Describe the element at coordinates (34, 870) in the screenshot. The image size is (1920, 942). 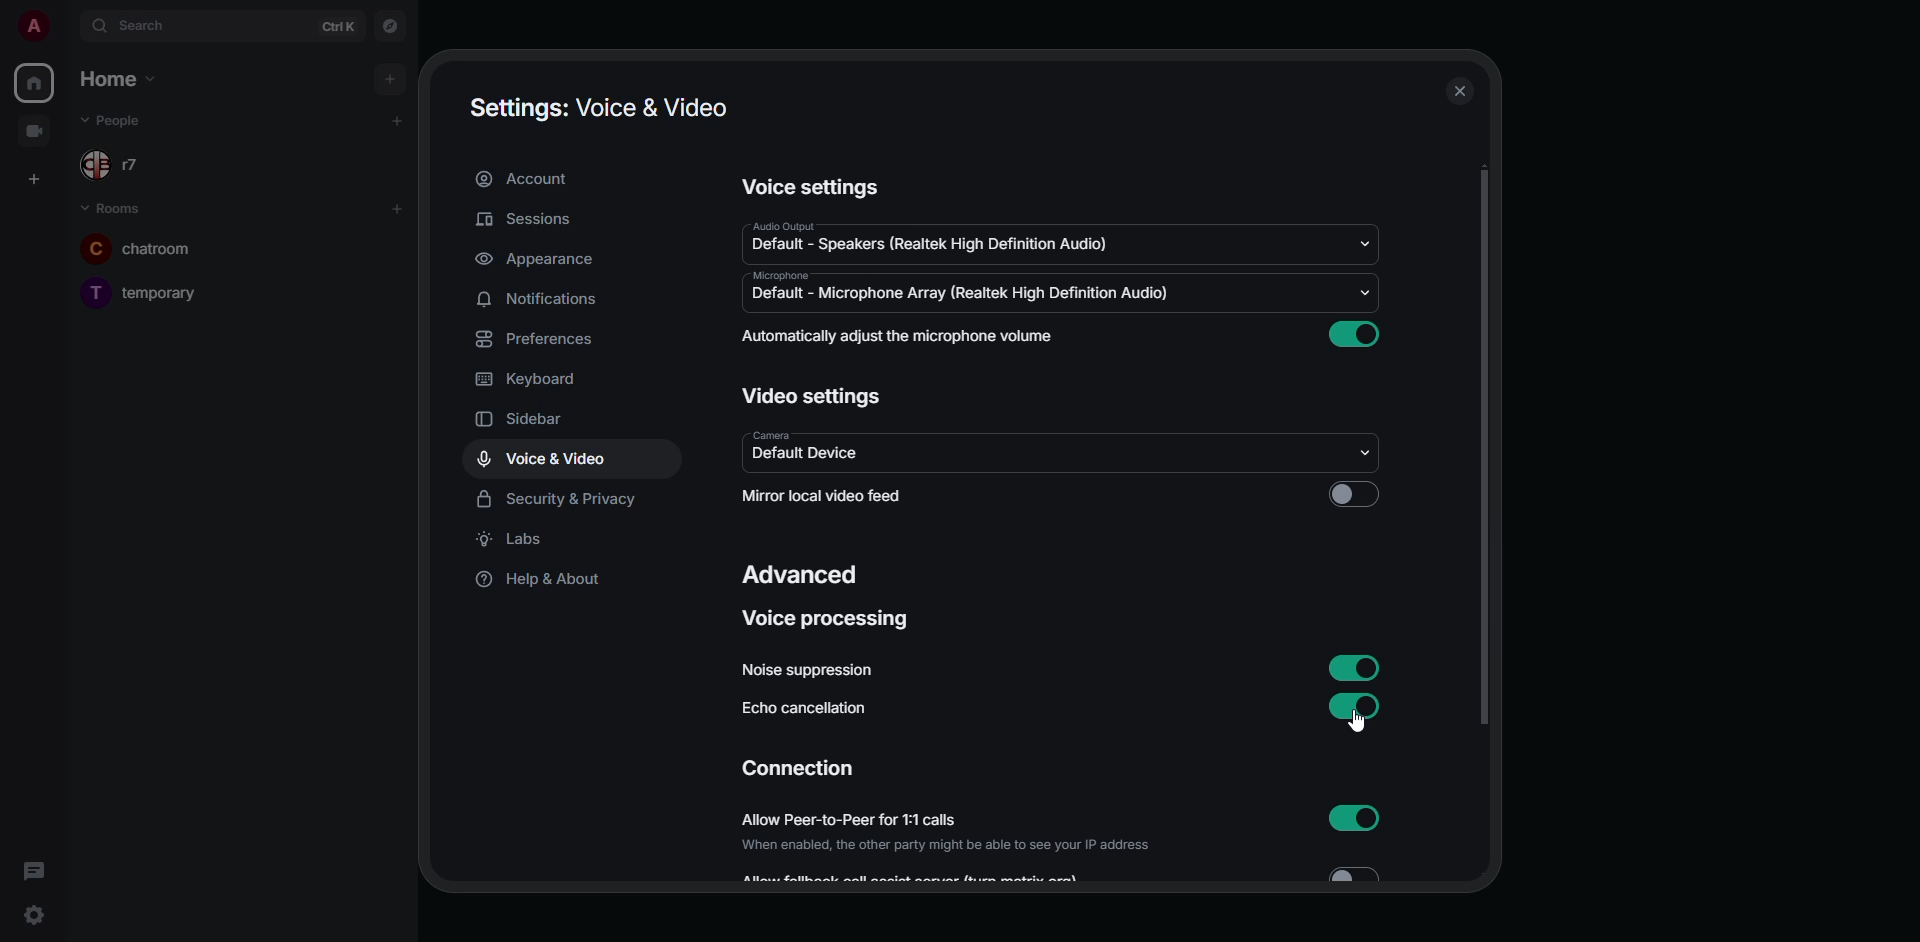
I see `threads` at that location.